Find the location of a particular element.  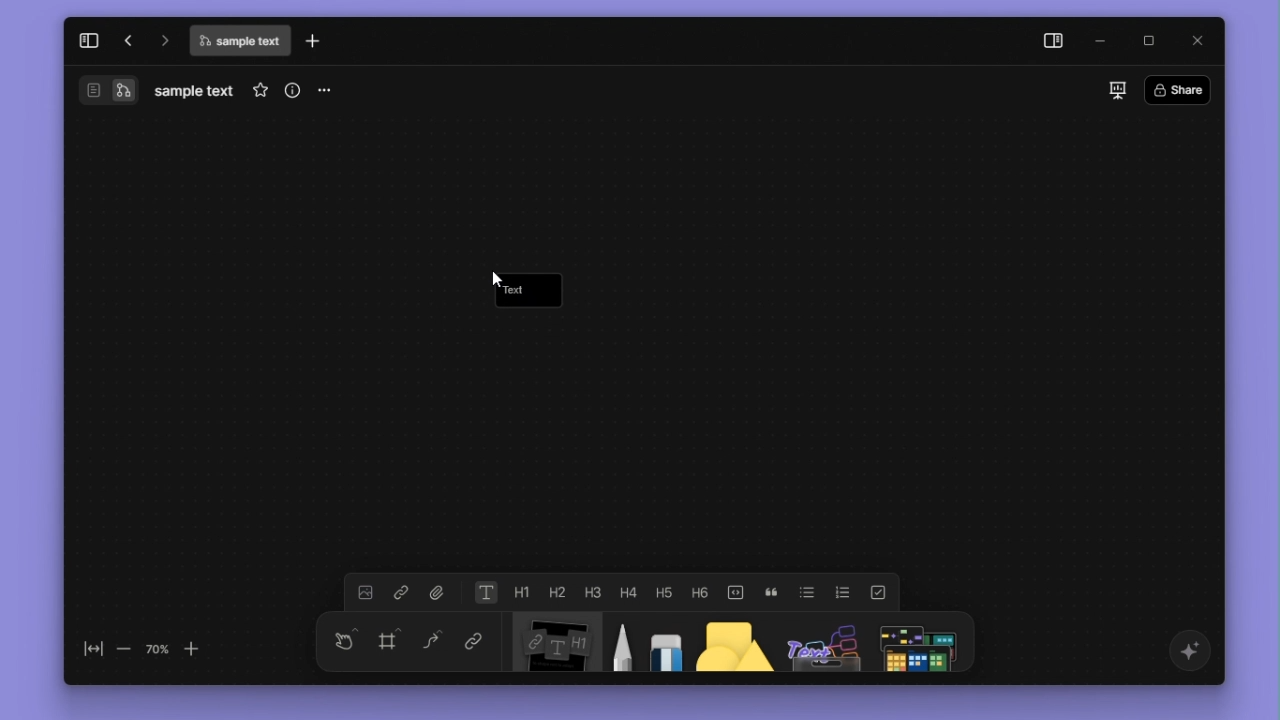

Select V is located at coordinates (341, 638).